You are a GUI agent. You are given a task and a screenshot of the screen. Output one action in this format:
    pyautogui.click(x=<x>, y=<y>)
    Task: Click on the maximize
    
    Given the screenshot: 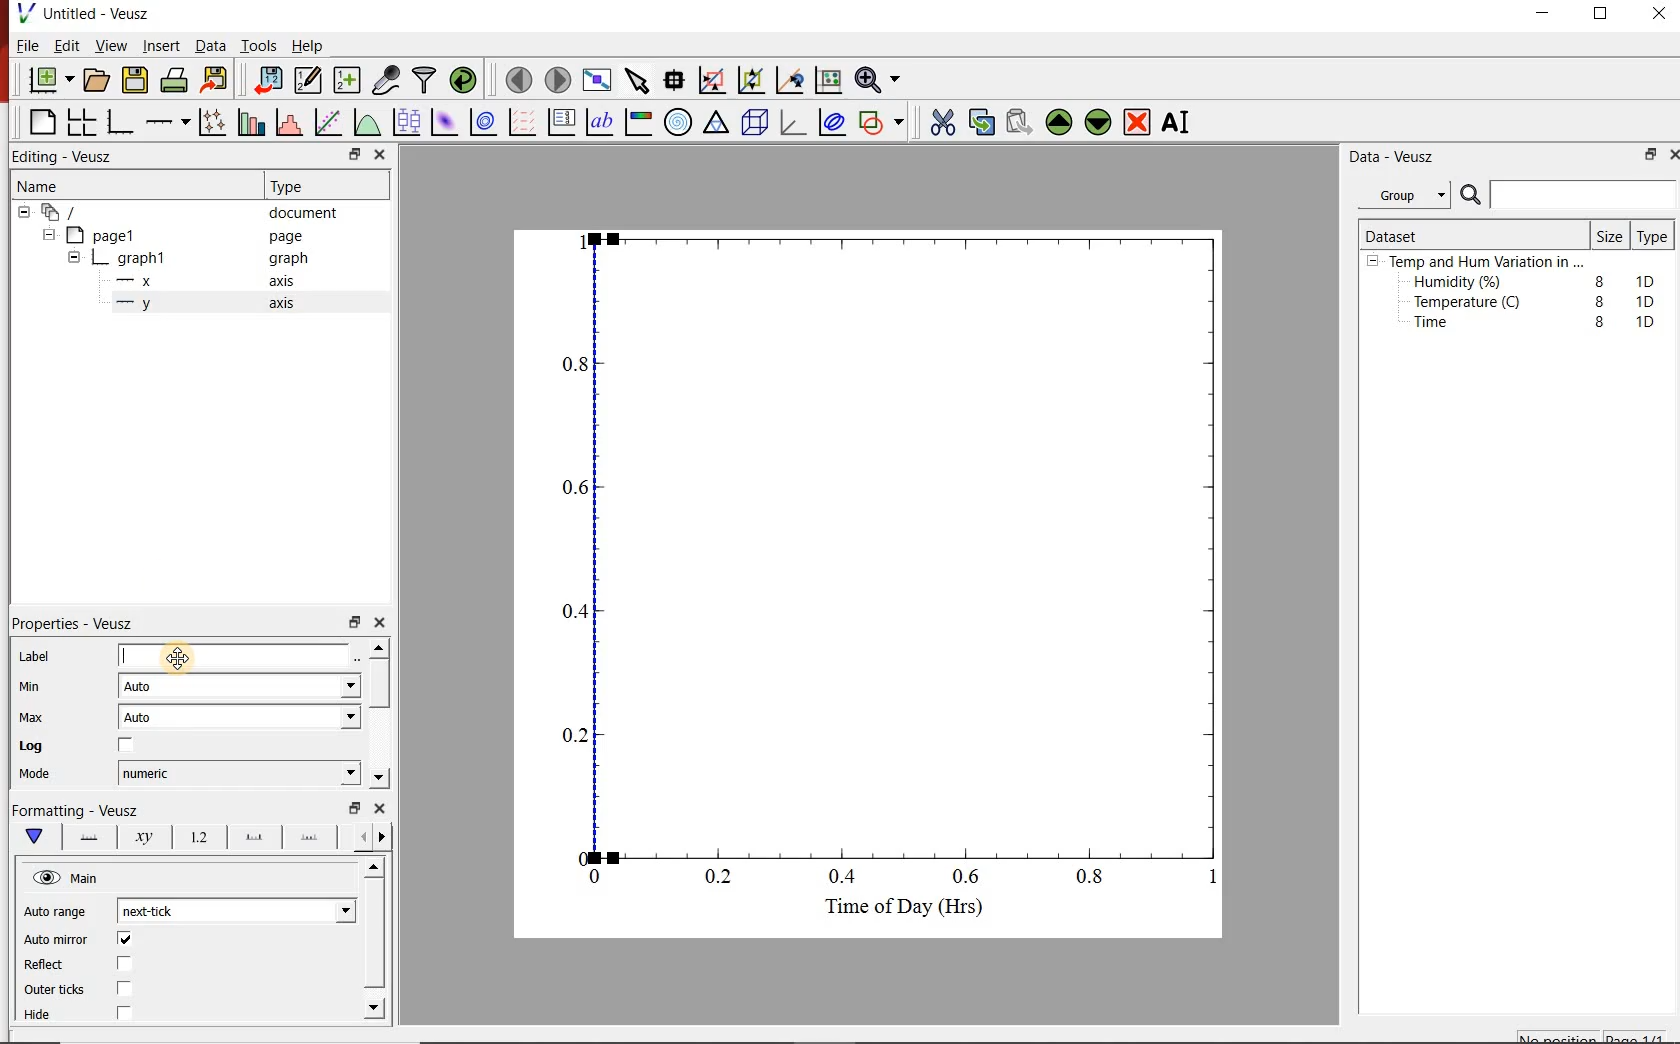 What is the action you would take?
    pyautogui.click(x=1611, y=14)
    